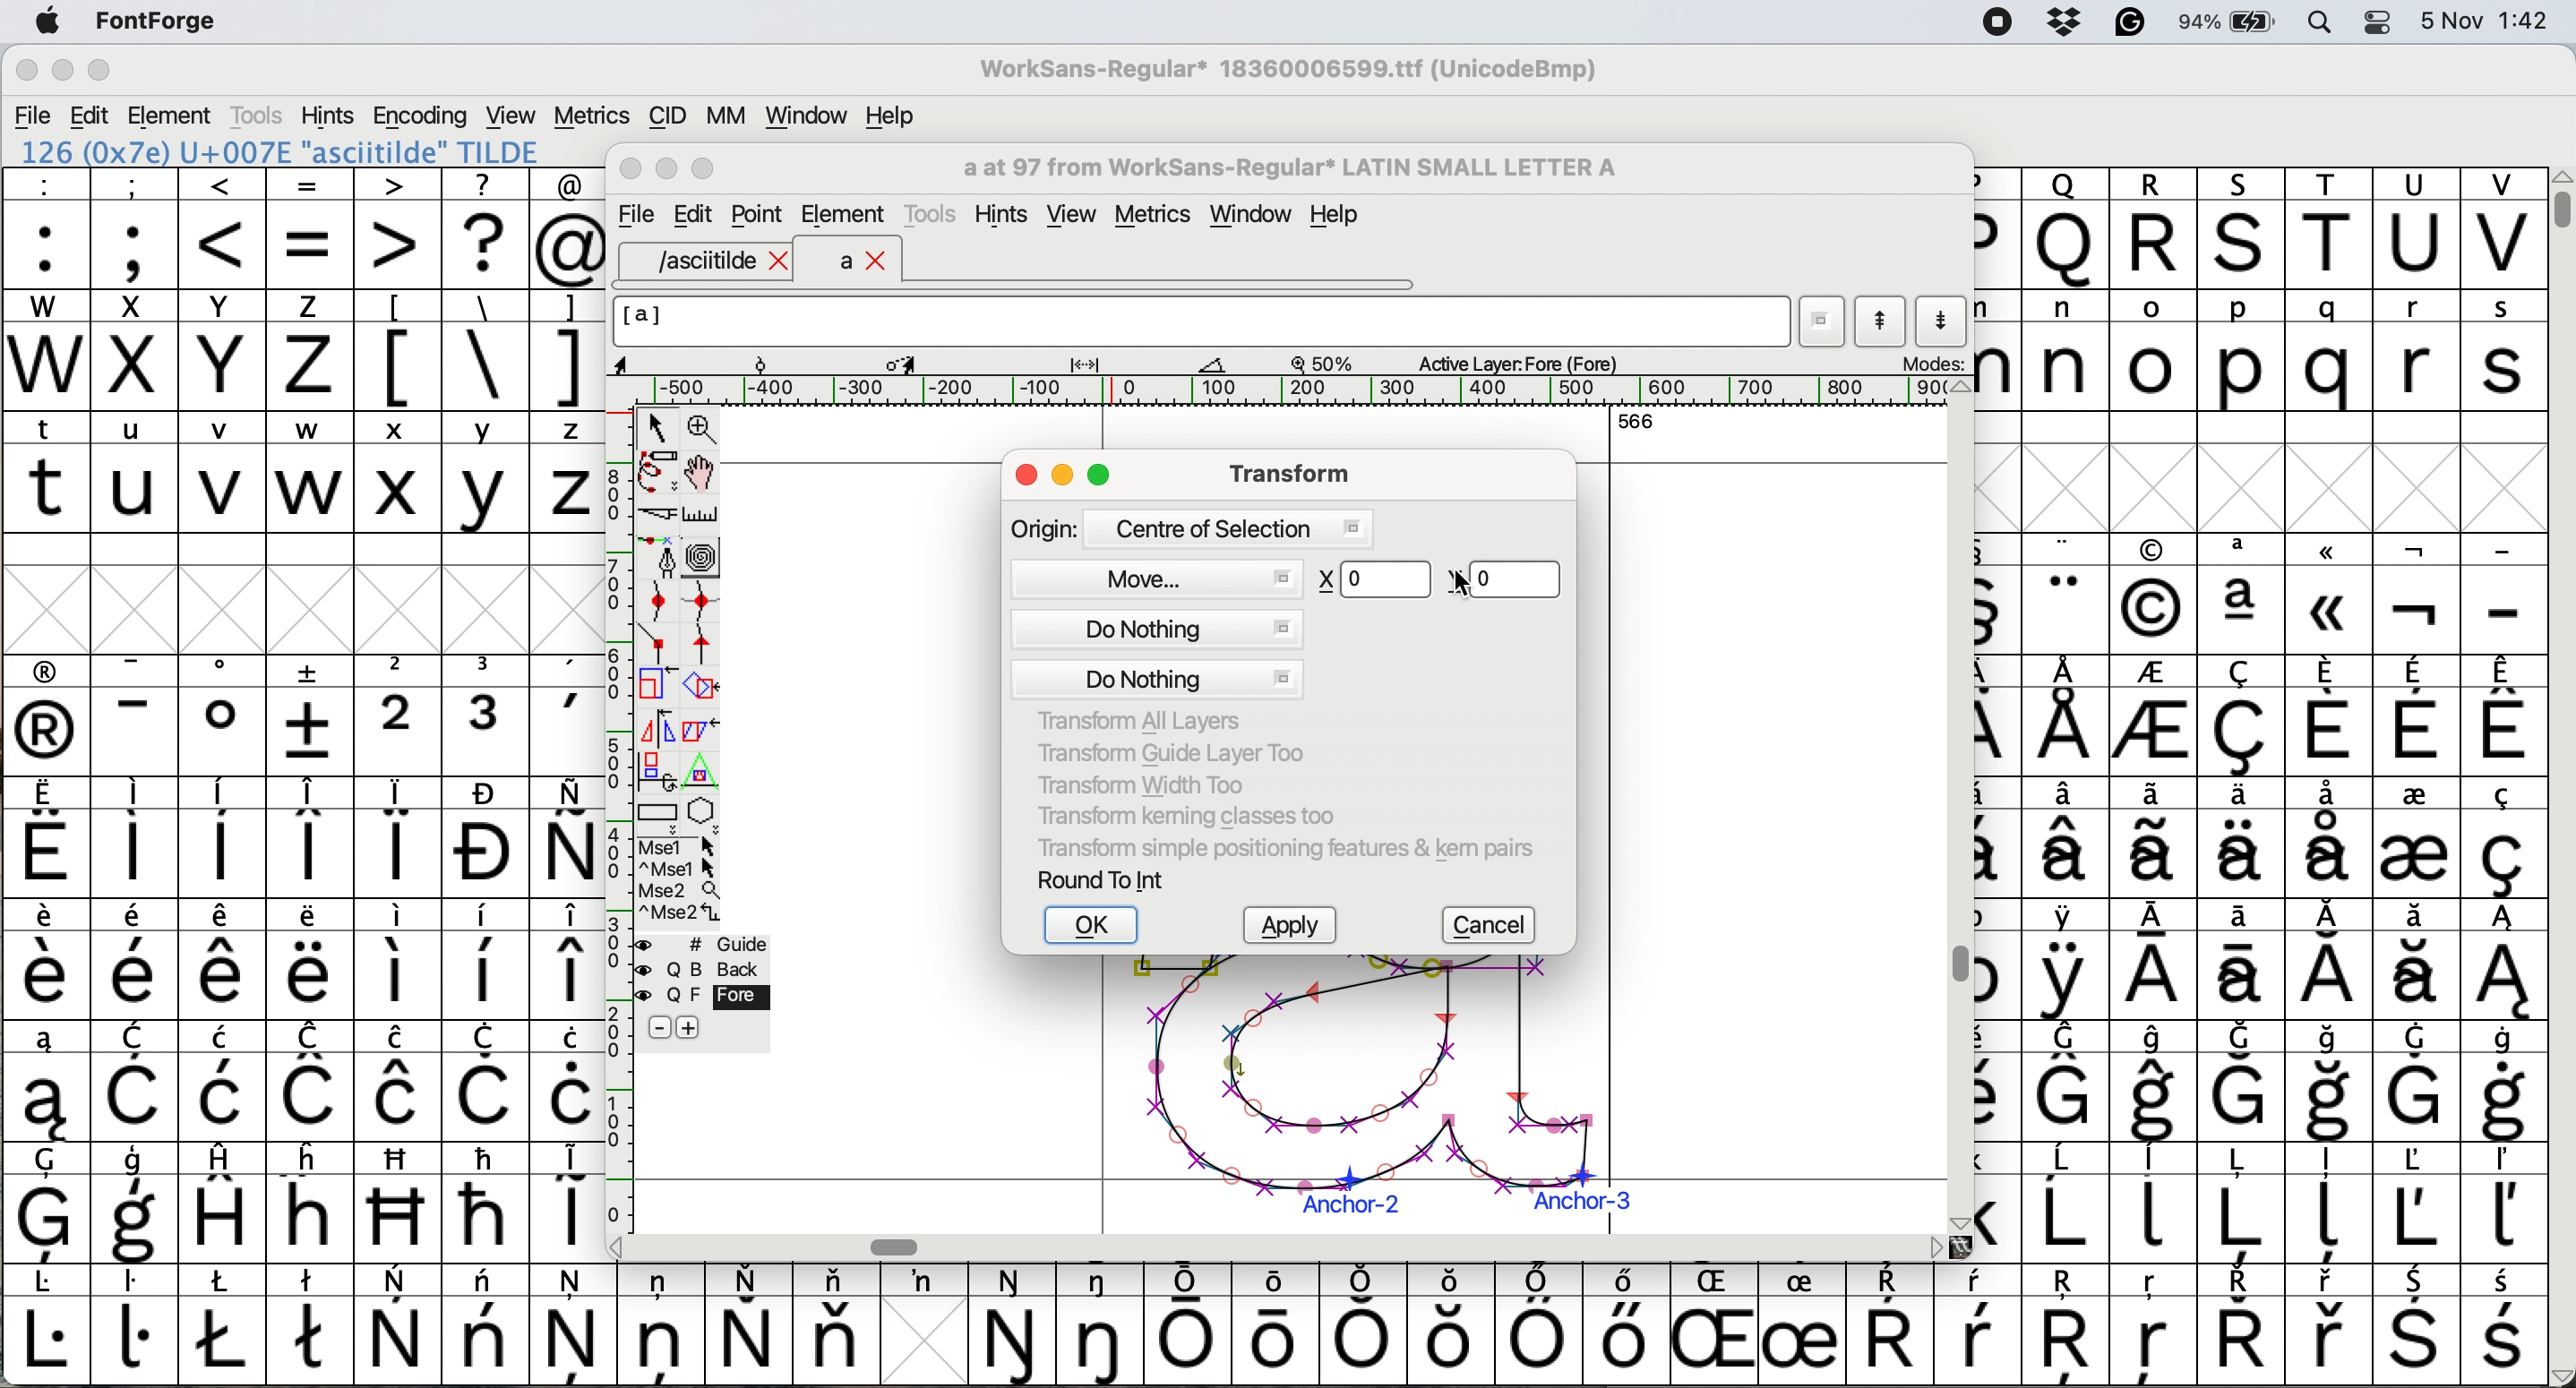 This screenshot has height=1388, width=2576. What do you see at coordinates (133, 350) in the screenshot?
I see `x` at bounding box center [133, 350].